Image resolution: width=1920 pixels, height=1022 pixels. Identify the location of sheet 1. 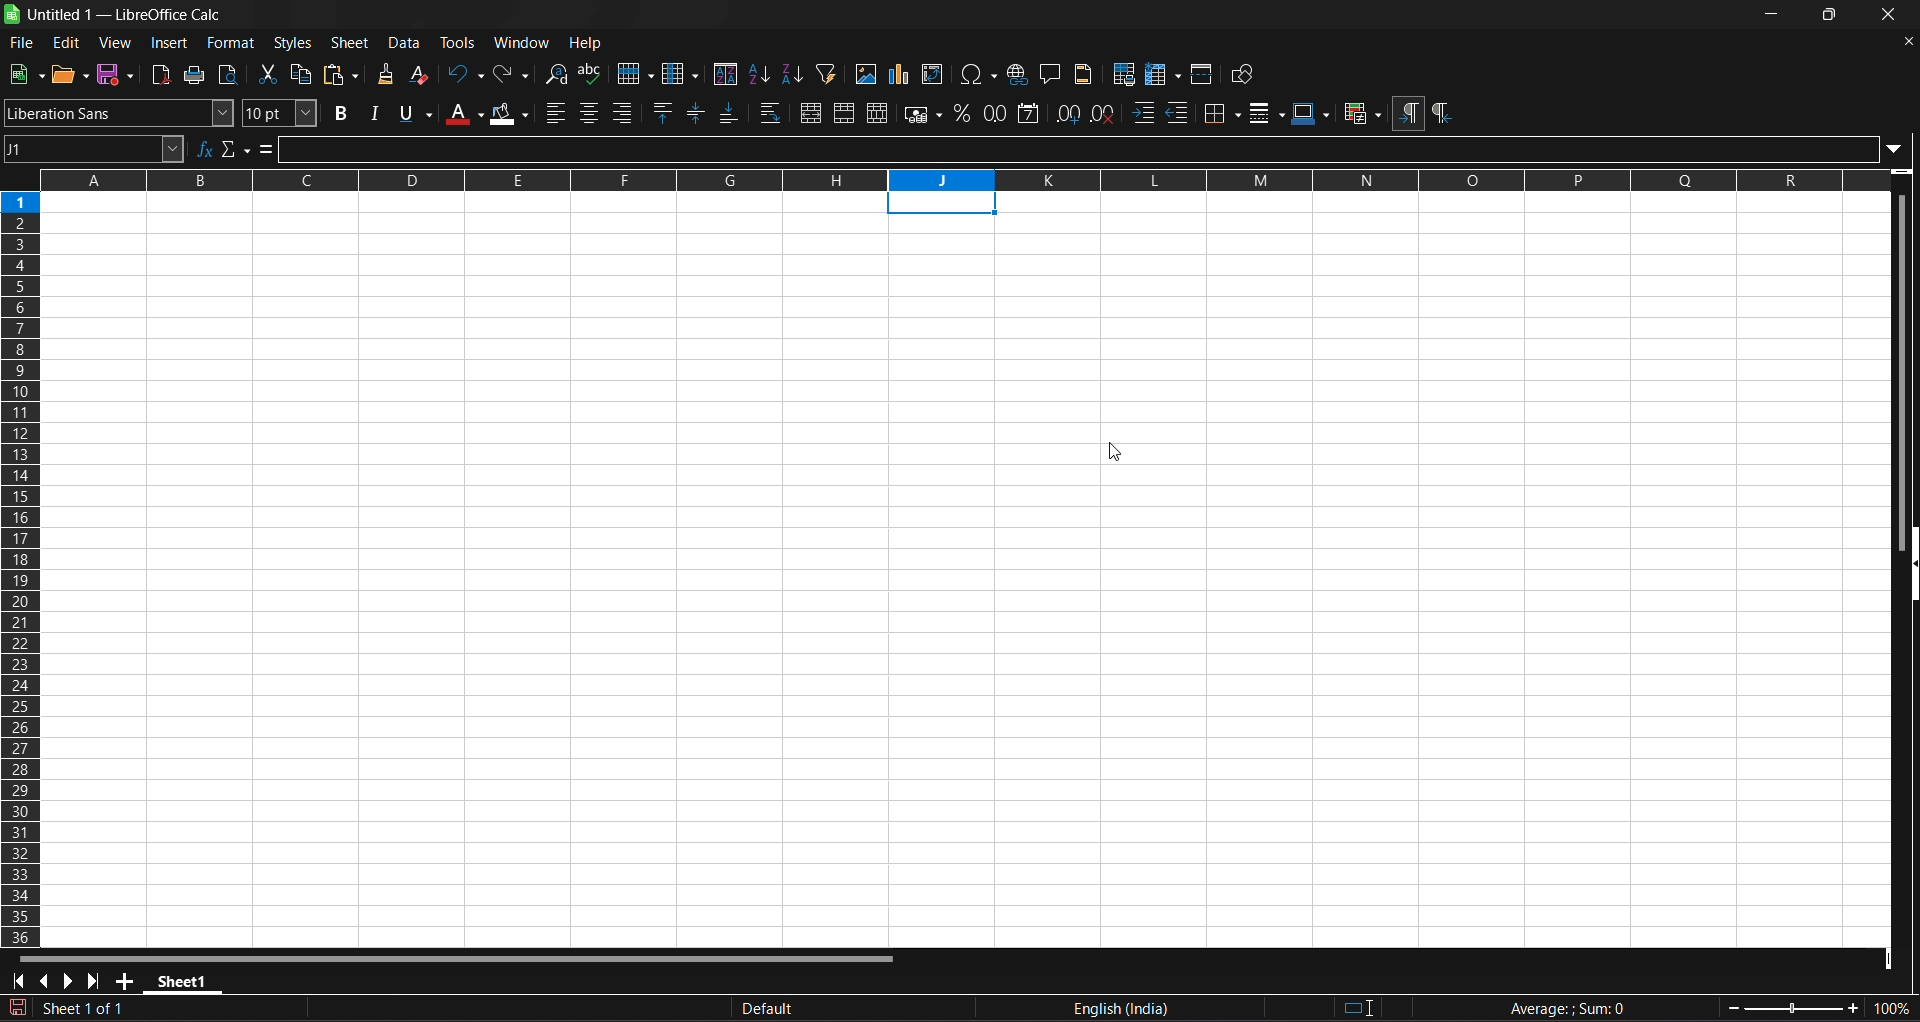
(185, 981).